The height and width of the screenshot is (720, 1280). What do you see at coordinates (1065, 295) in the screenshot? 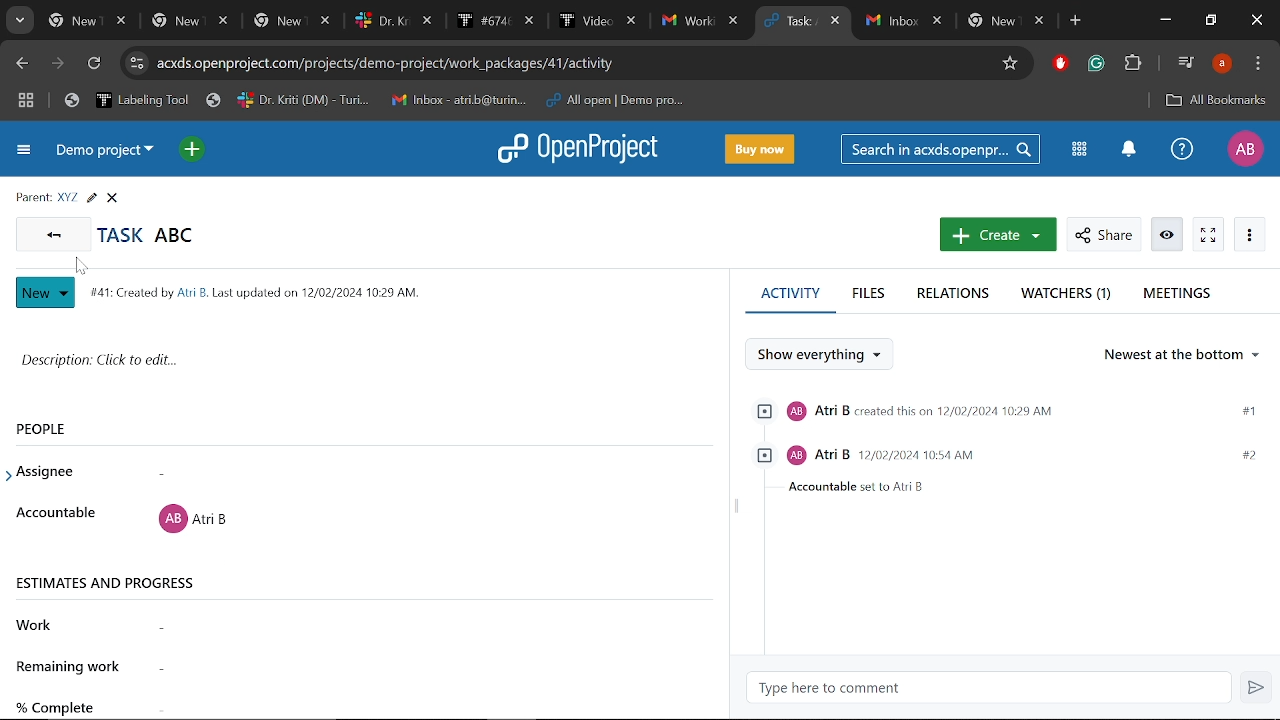
I see `Watchers` at bounding box center [1065, 295].